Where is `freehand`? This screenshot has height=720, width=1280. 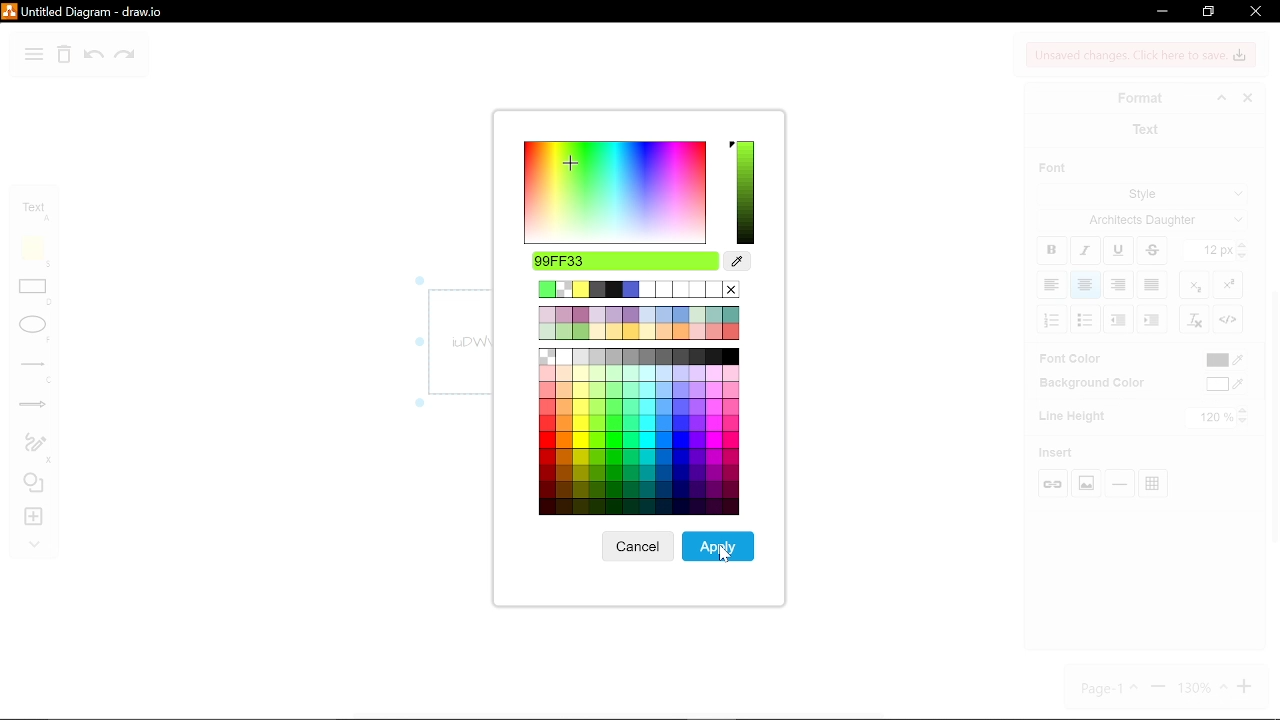
freehand is located at coordinates (31, 446).